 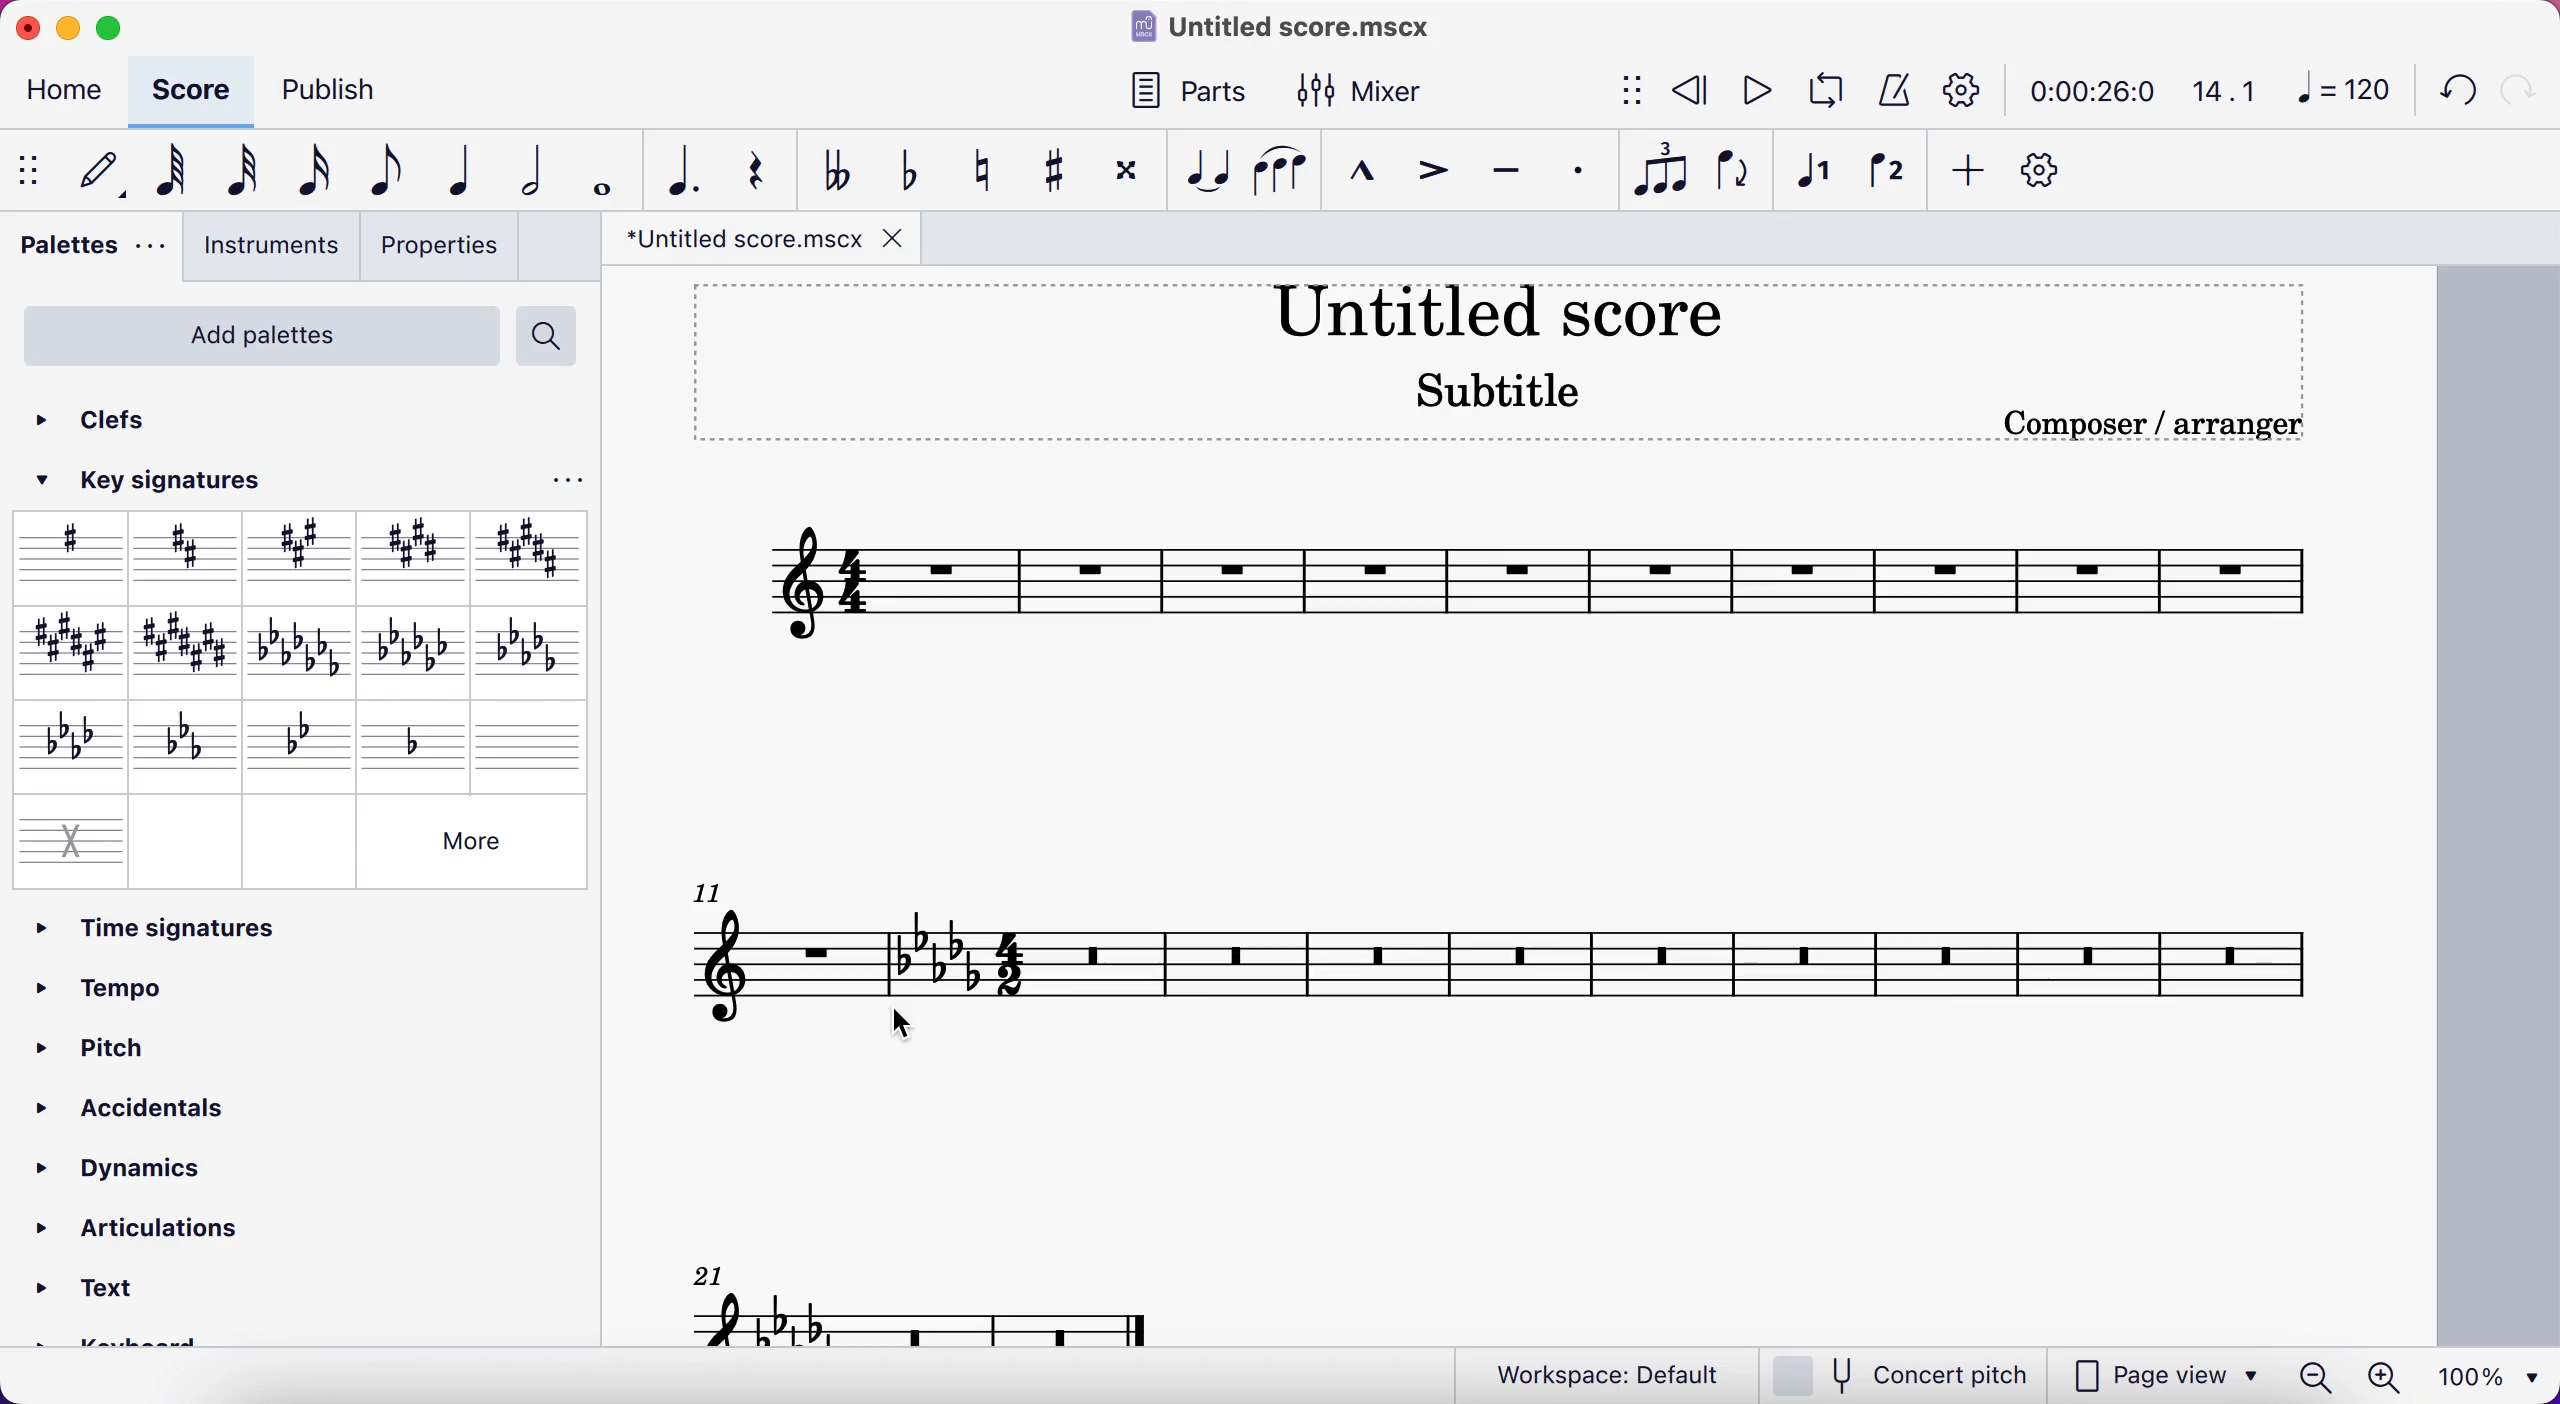 I want to click on play, so click(x=1750, y=88).